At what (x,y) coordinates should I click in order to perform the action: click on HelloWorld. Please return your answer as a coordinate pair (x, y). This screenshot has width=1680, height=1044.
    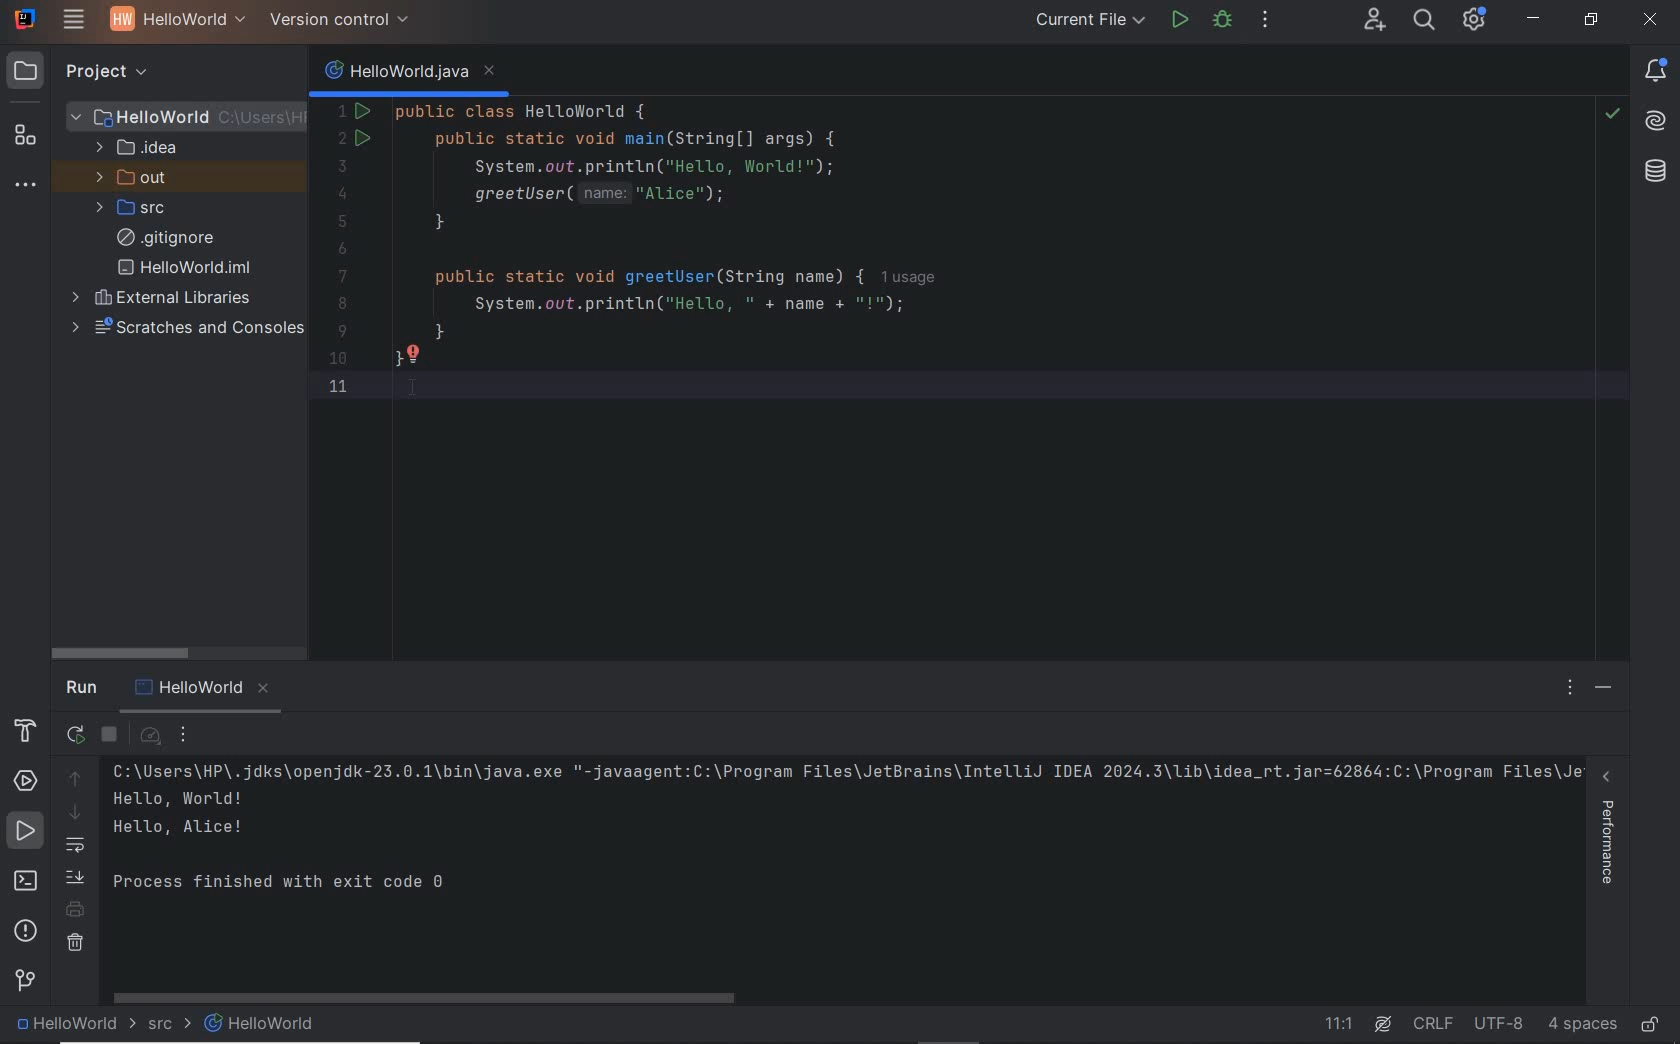
    Looking at the image, I should click on (76, 1026).